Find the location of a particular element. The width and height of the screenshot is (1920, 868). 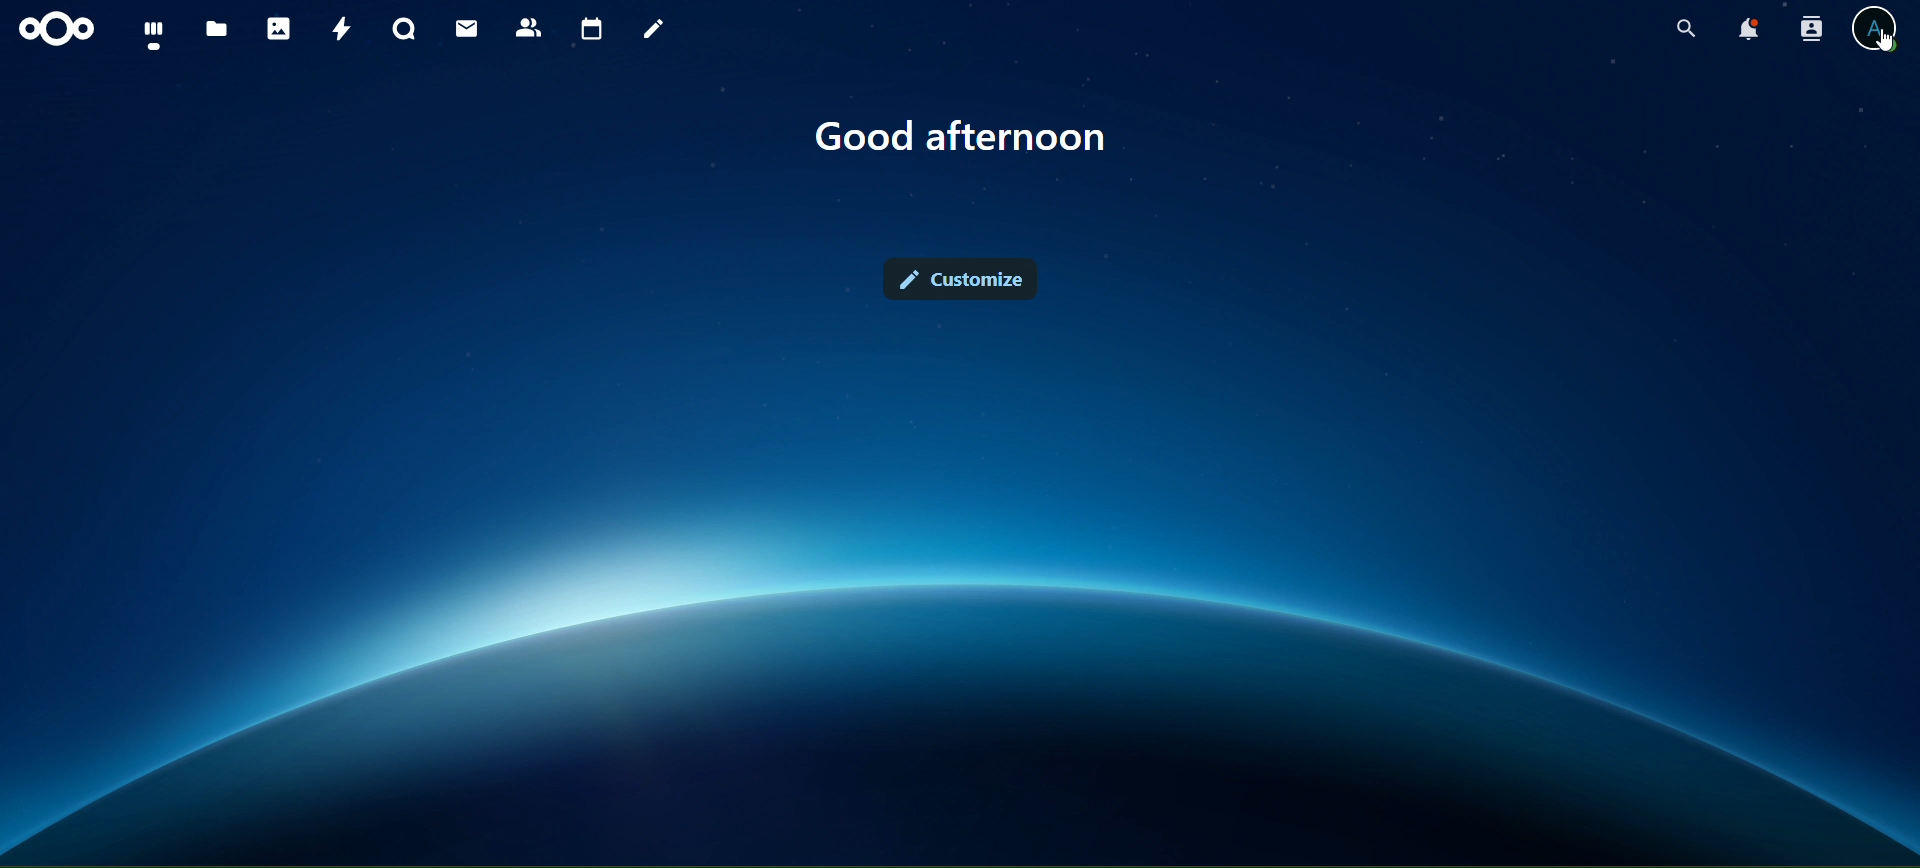

search is located at coordinates (1679, 27).